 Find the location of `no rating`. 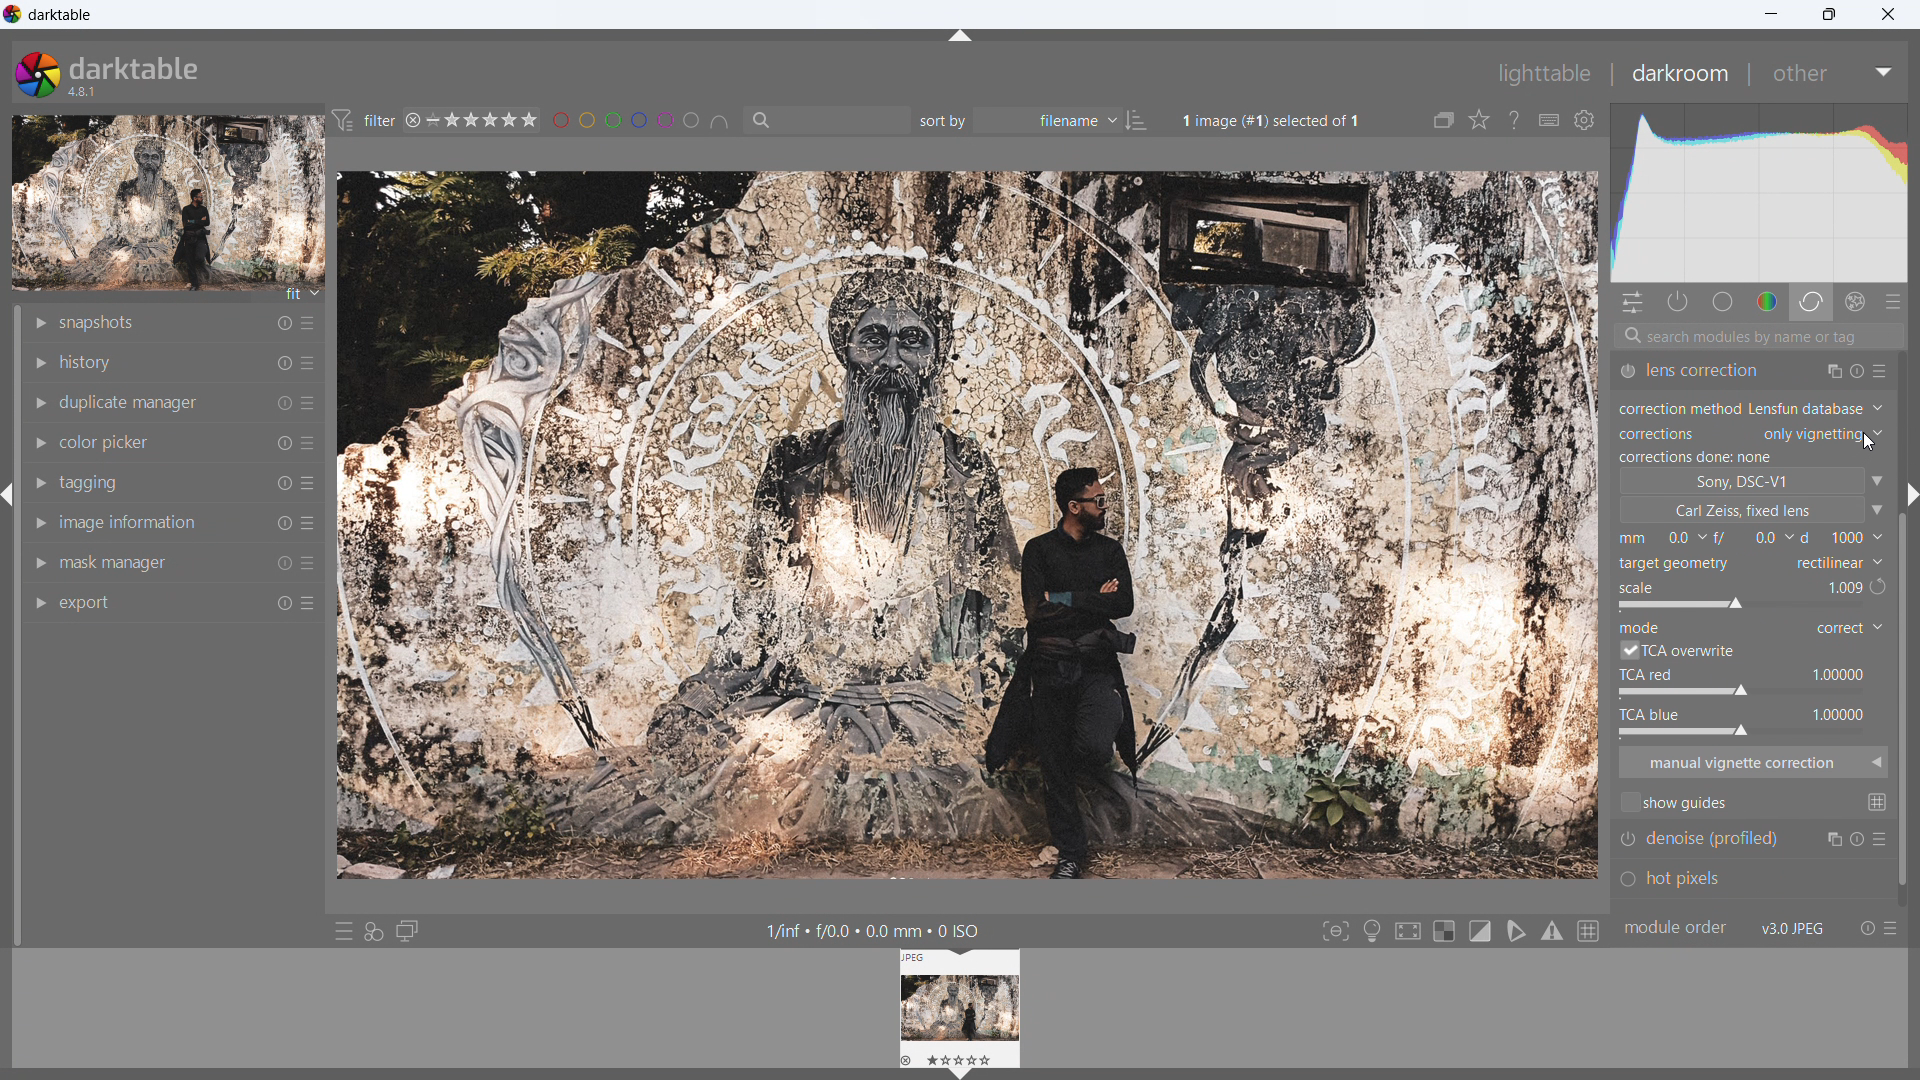

no rating is located at coordinates (438, 122).